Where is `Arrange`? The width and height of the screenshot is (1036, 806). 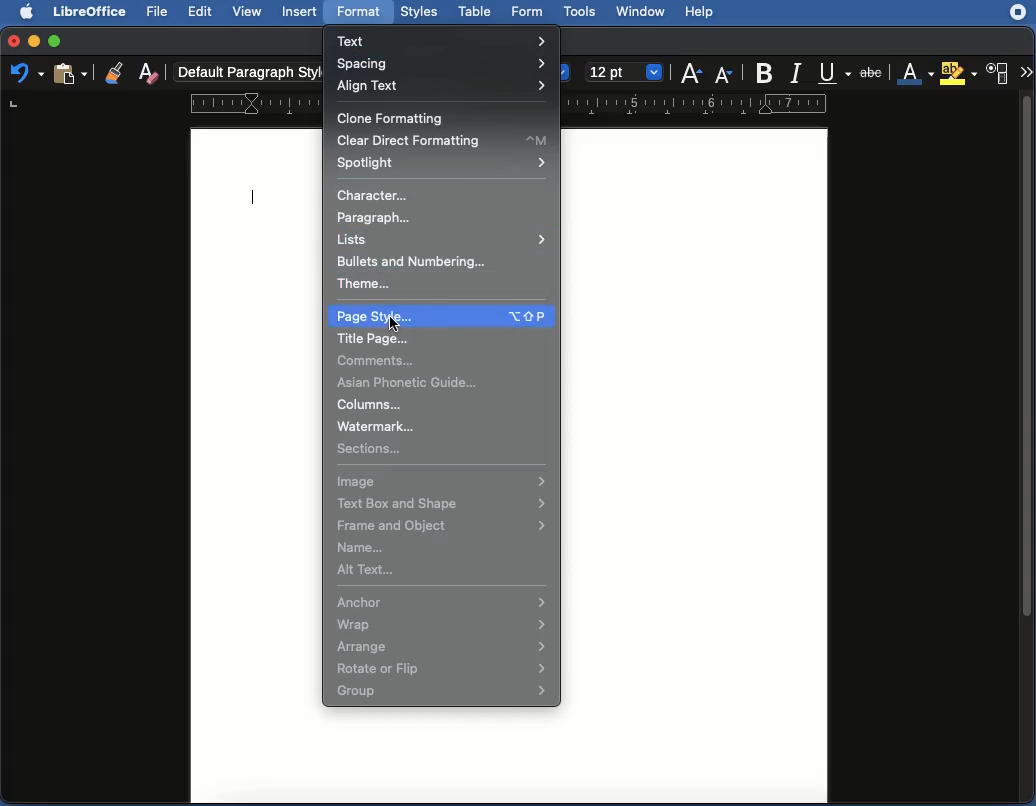 Arrange is located at coordinates (441, 646).